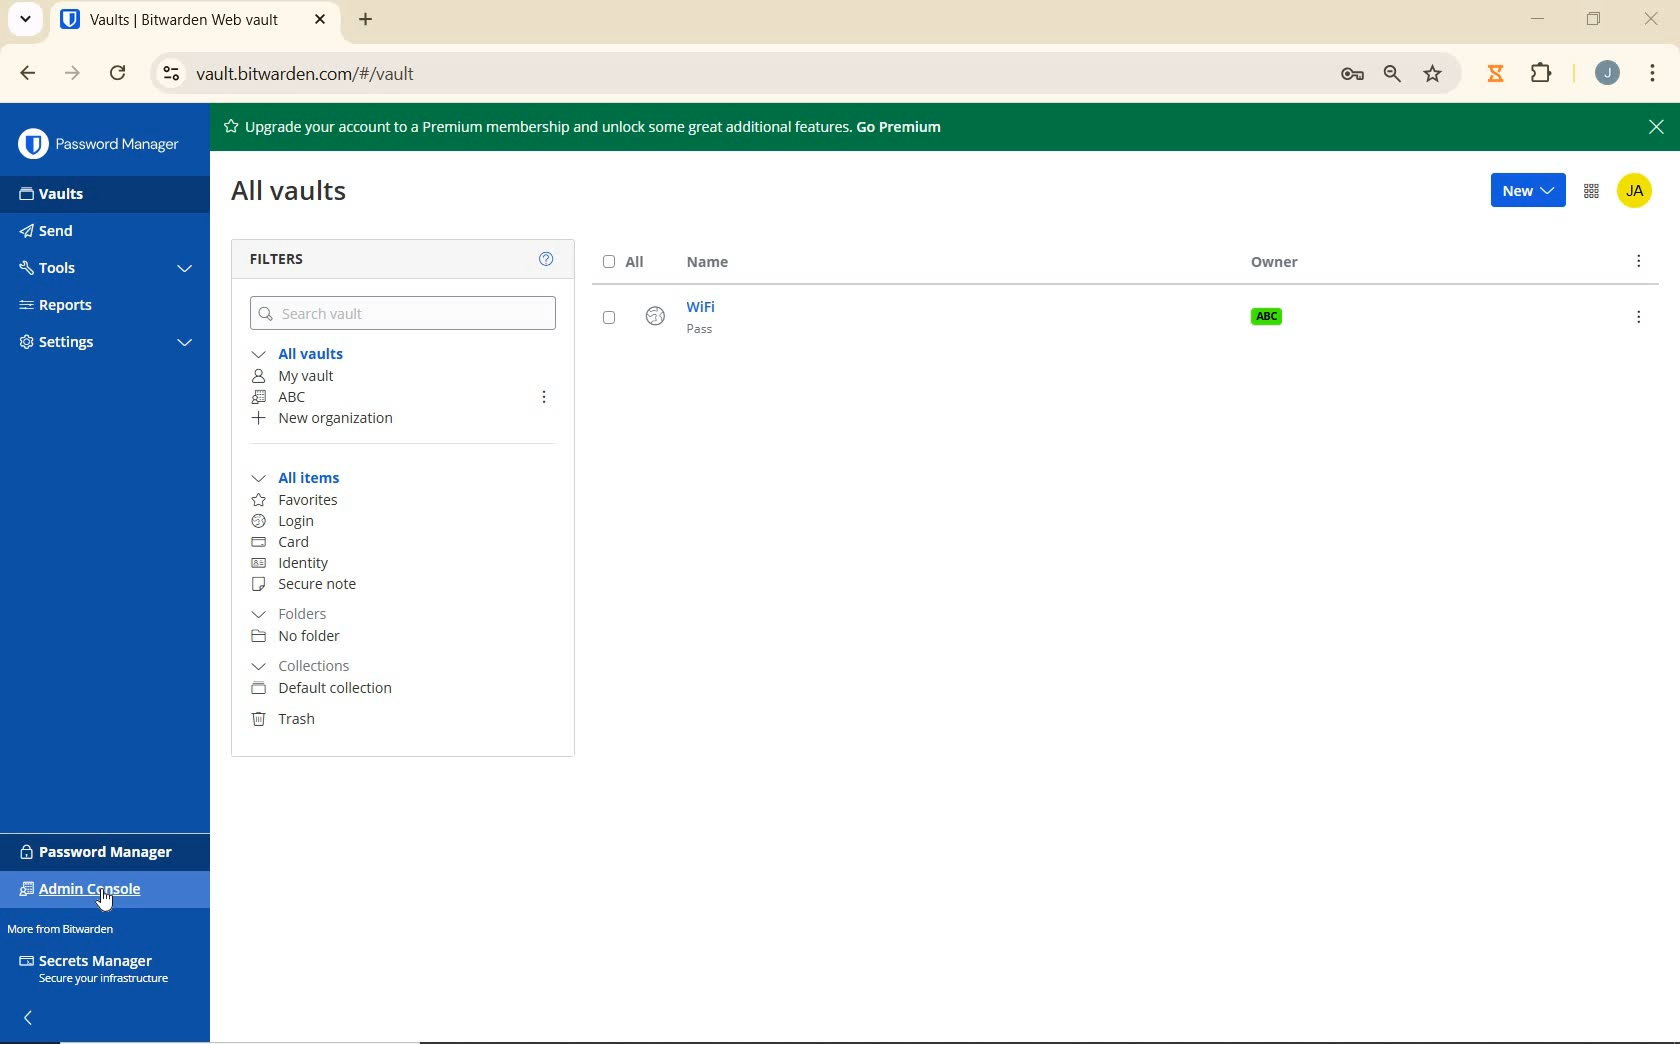  I want to click on ACCOUNT NAME, so click(1610, 73).